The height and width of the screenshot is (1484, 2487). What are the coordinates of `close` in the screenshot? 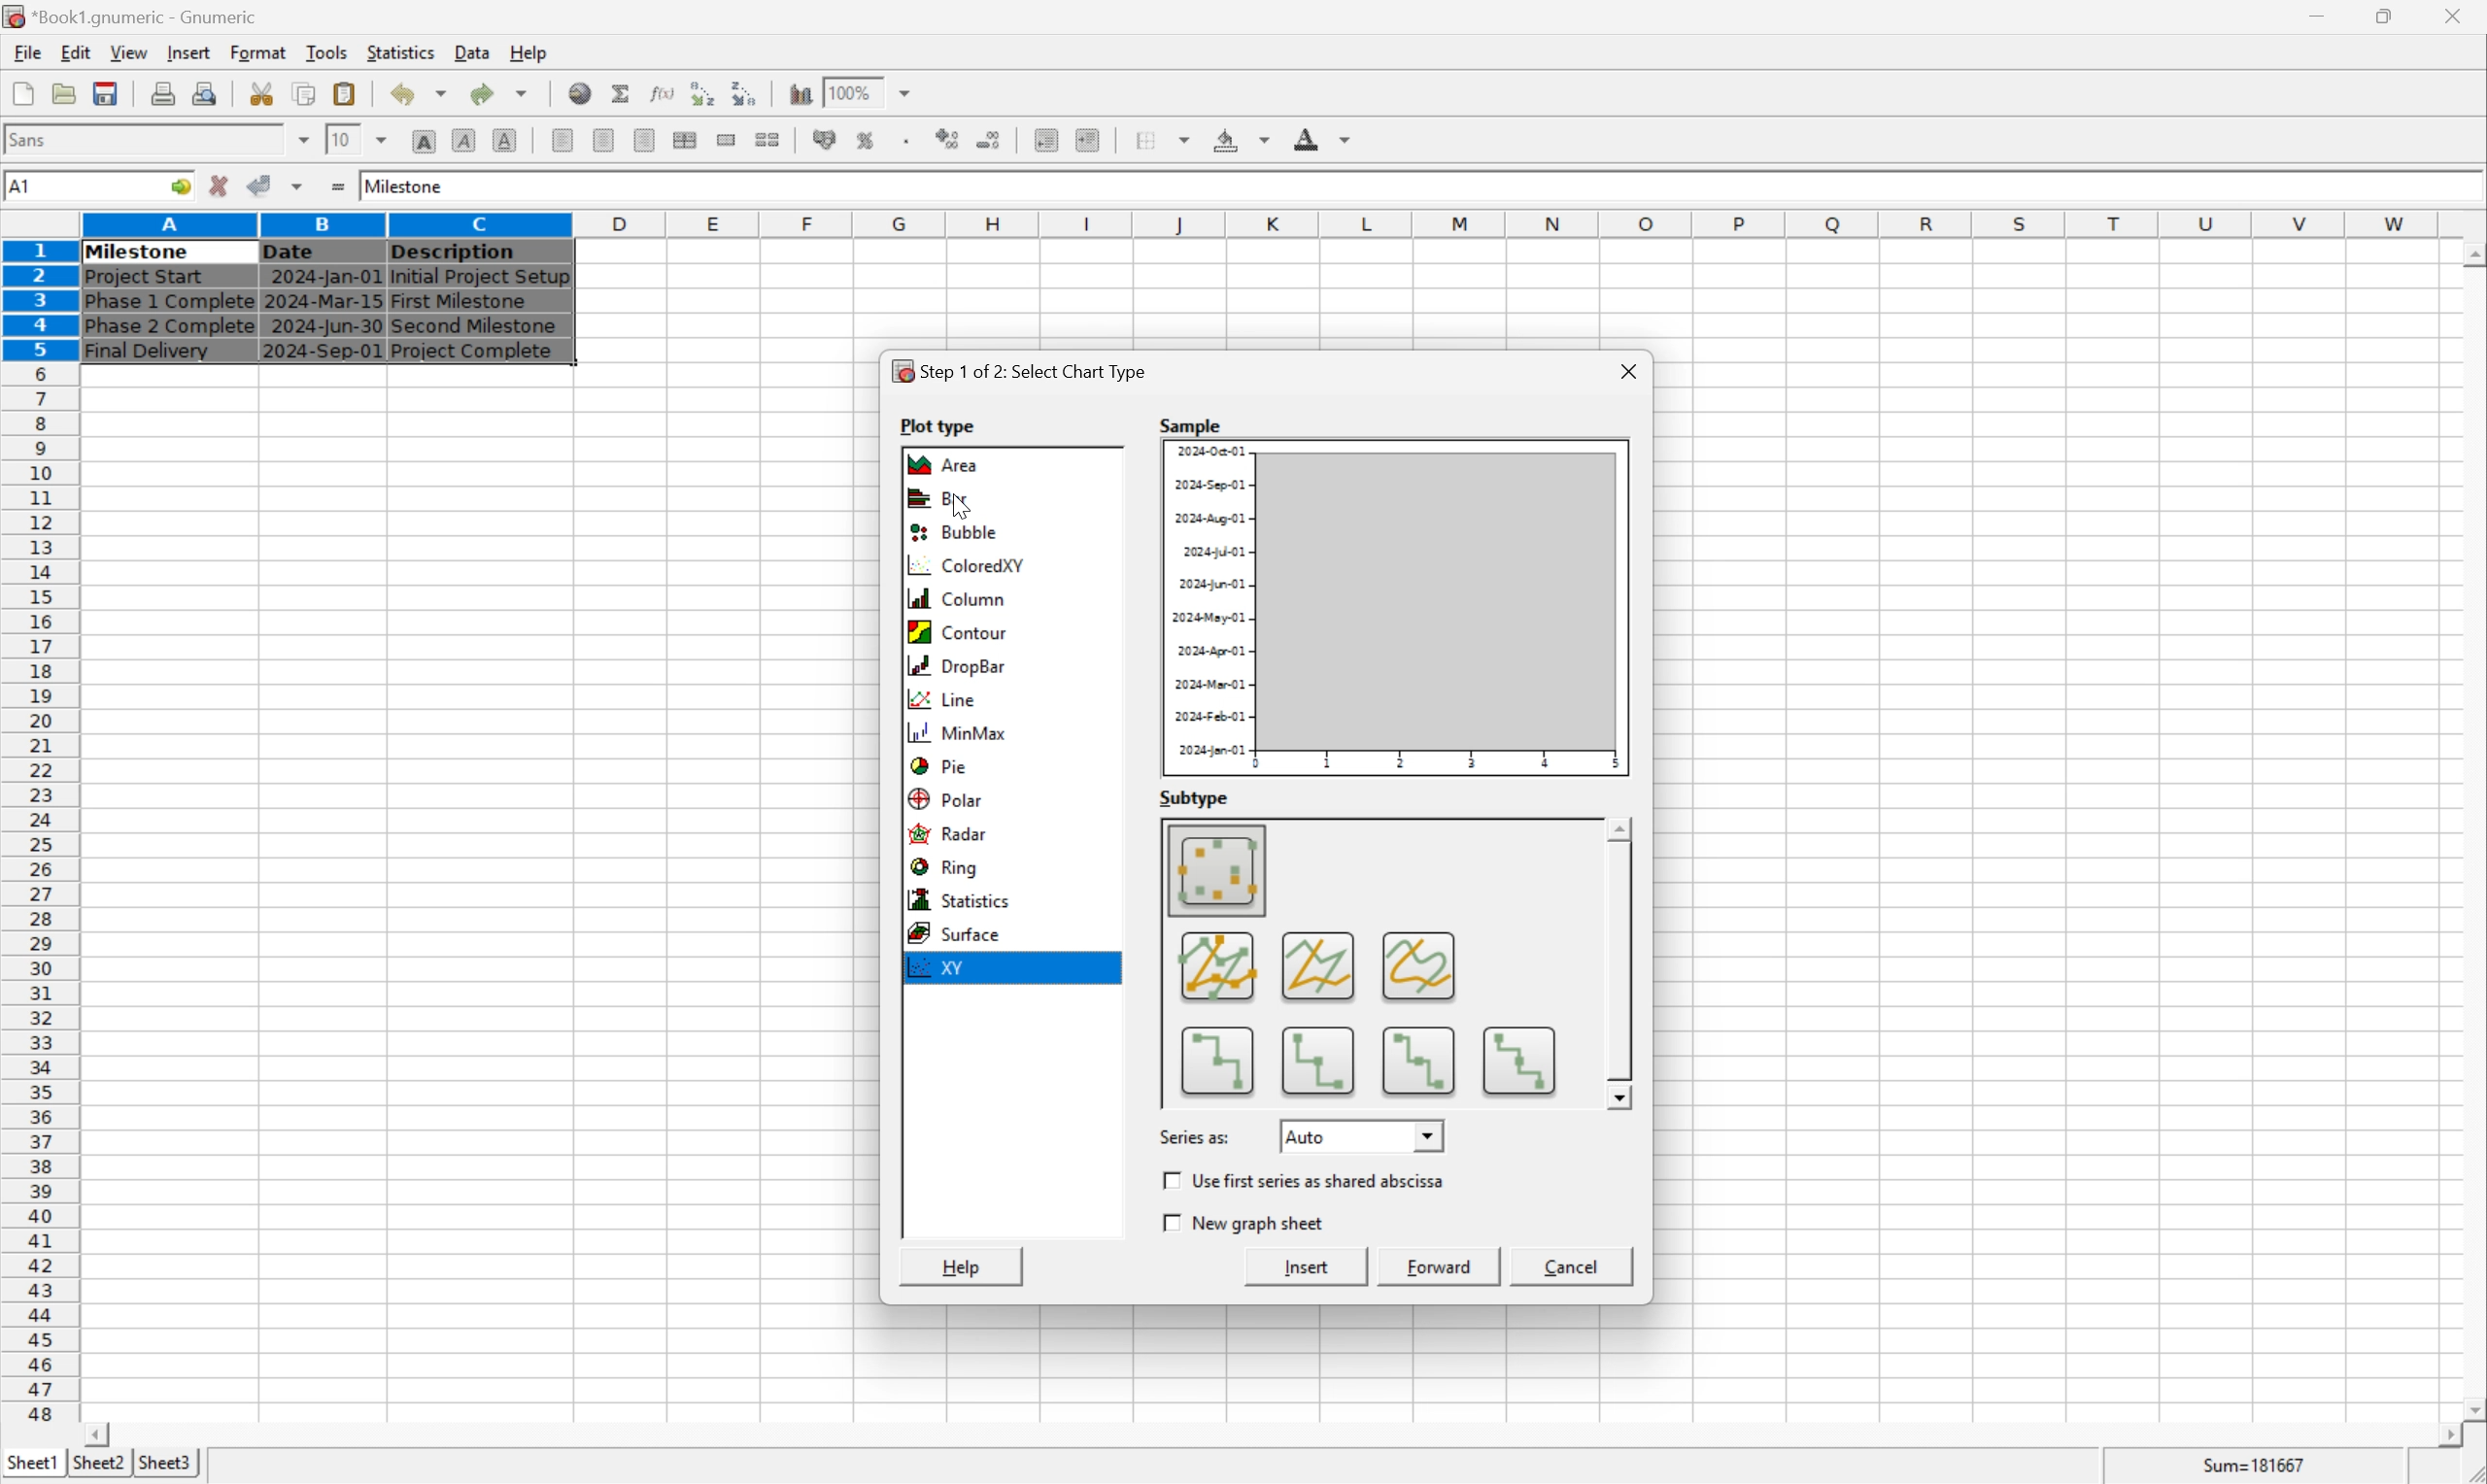 It's located at (1625, 367).